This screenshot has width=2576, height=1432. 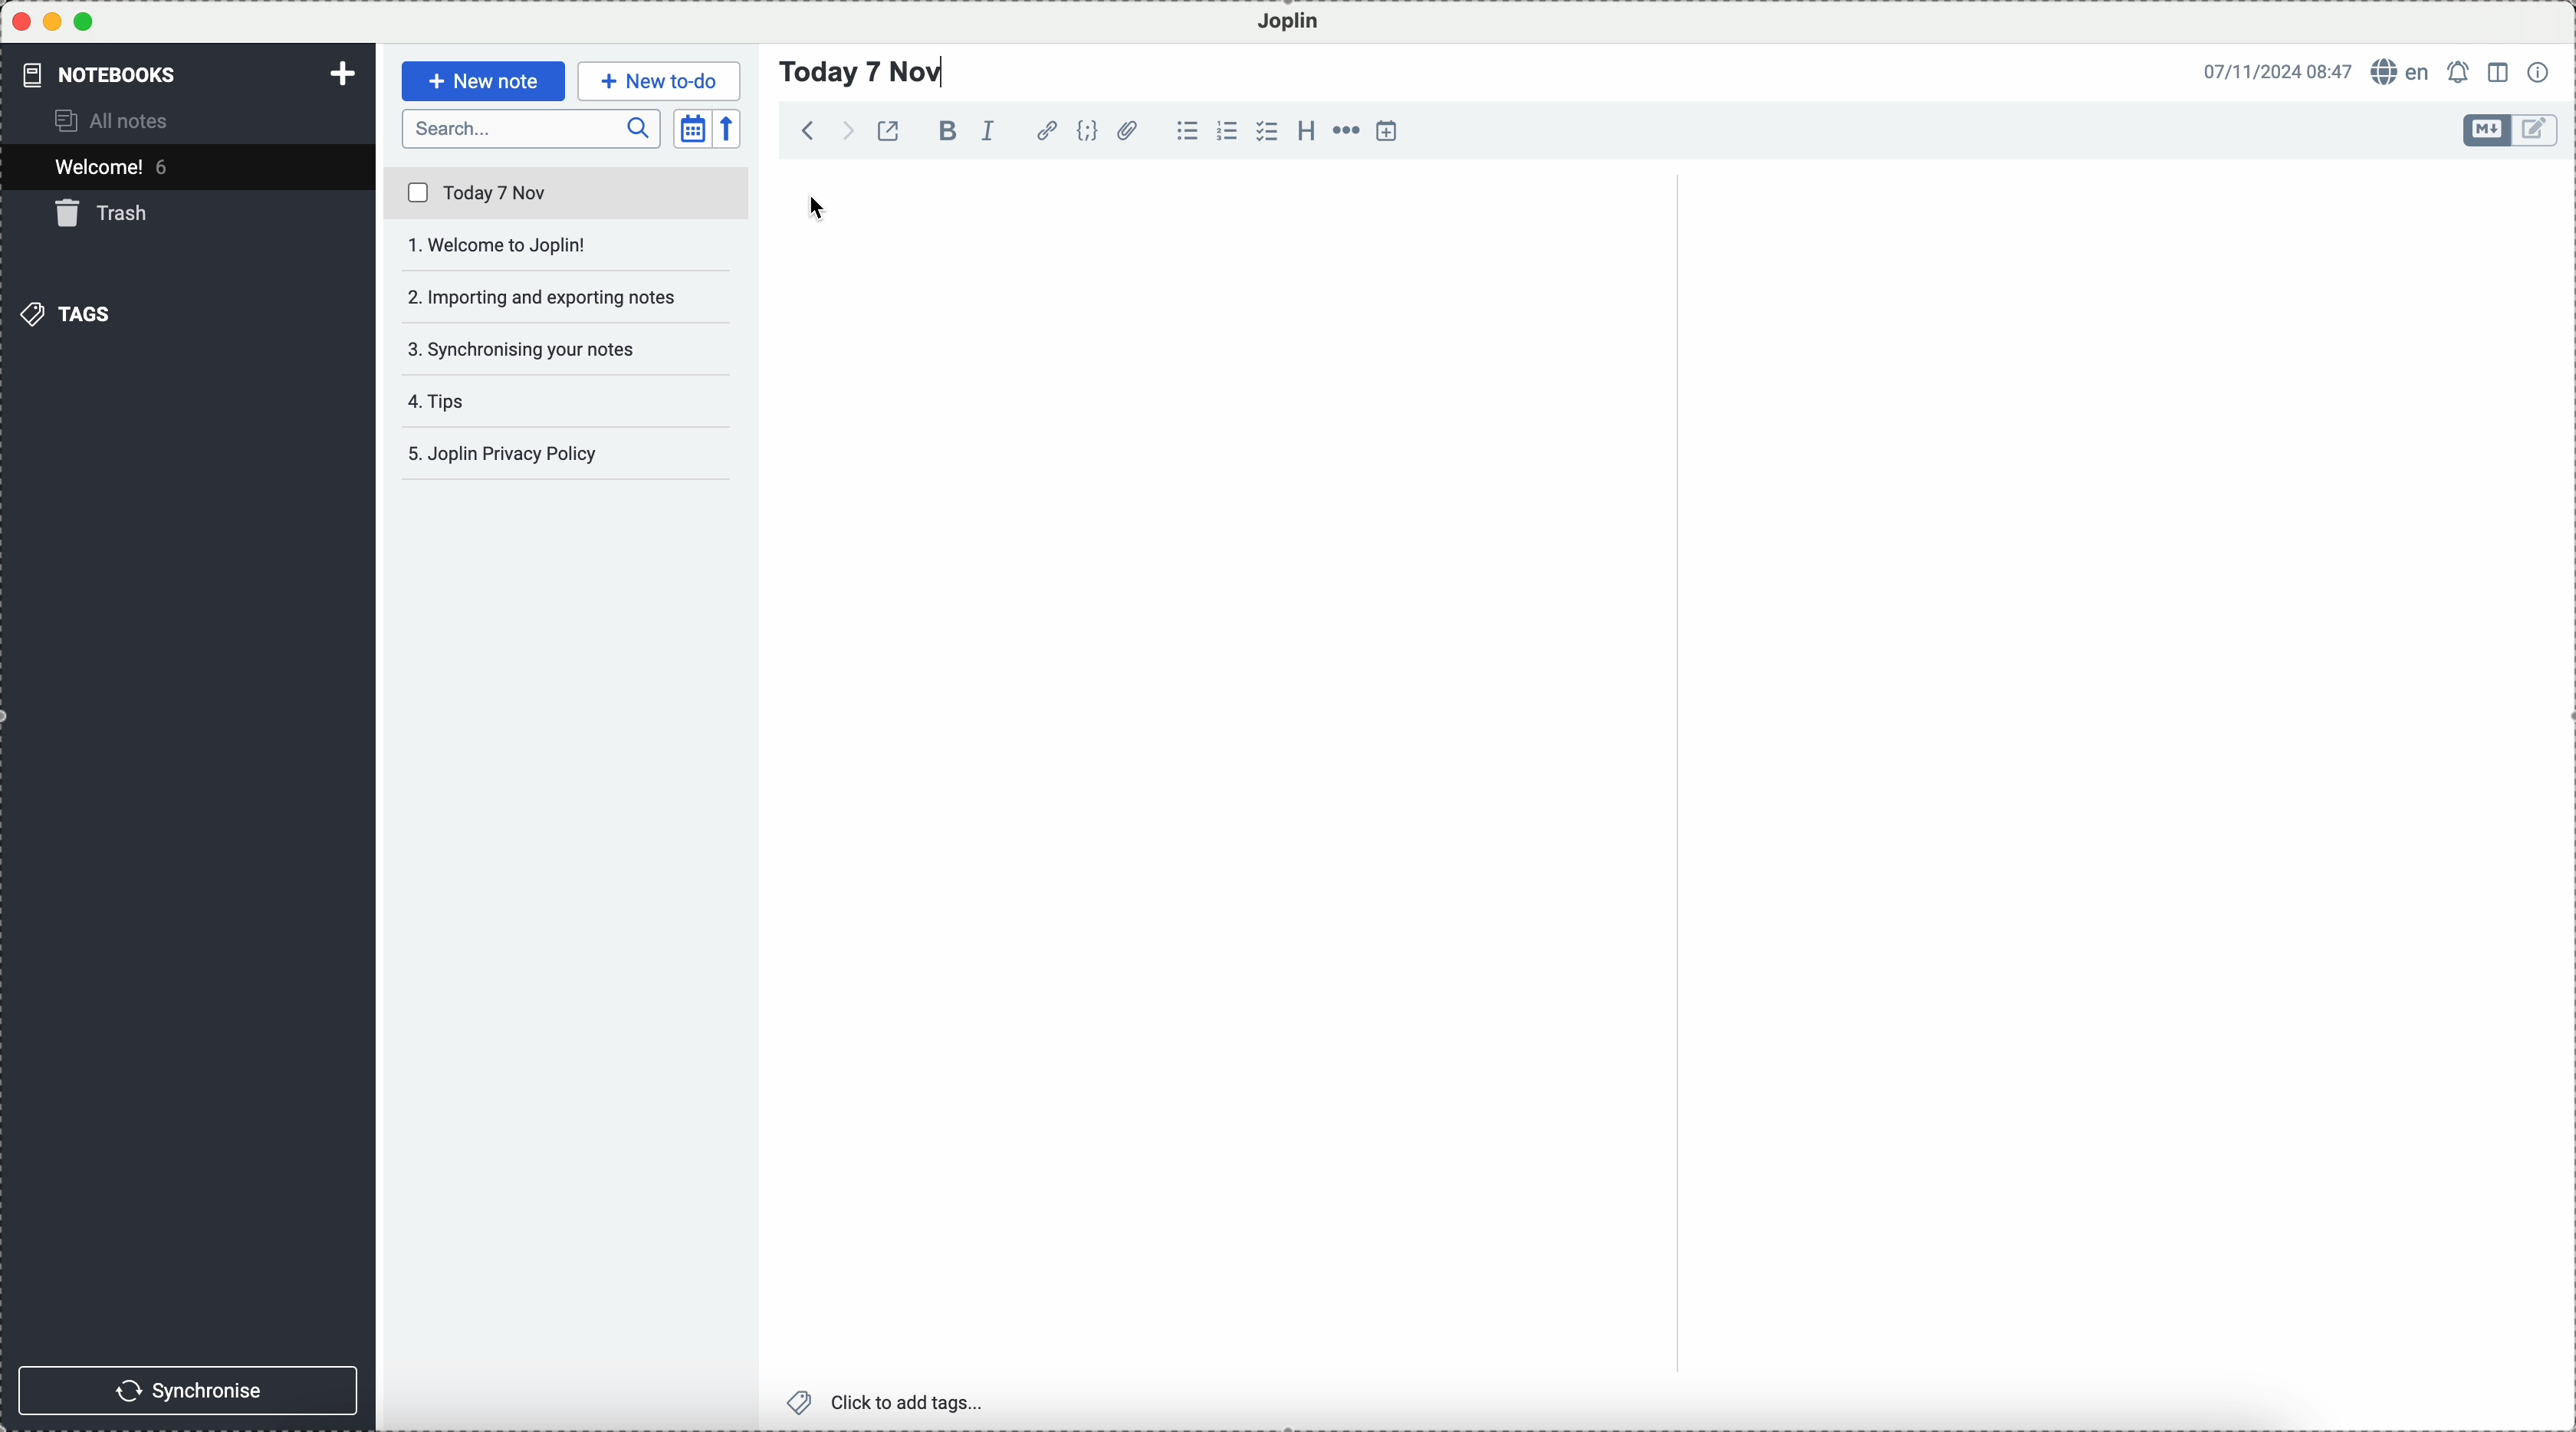 I want to click on set alarm, so click(x=2461, y=72).